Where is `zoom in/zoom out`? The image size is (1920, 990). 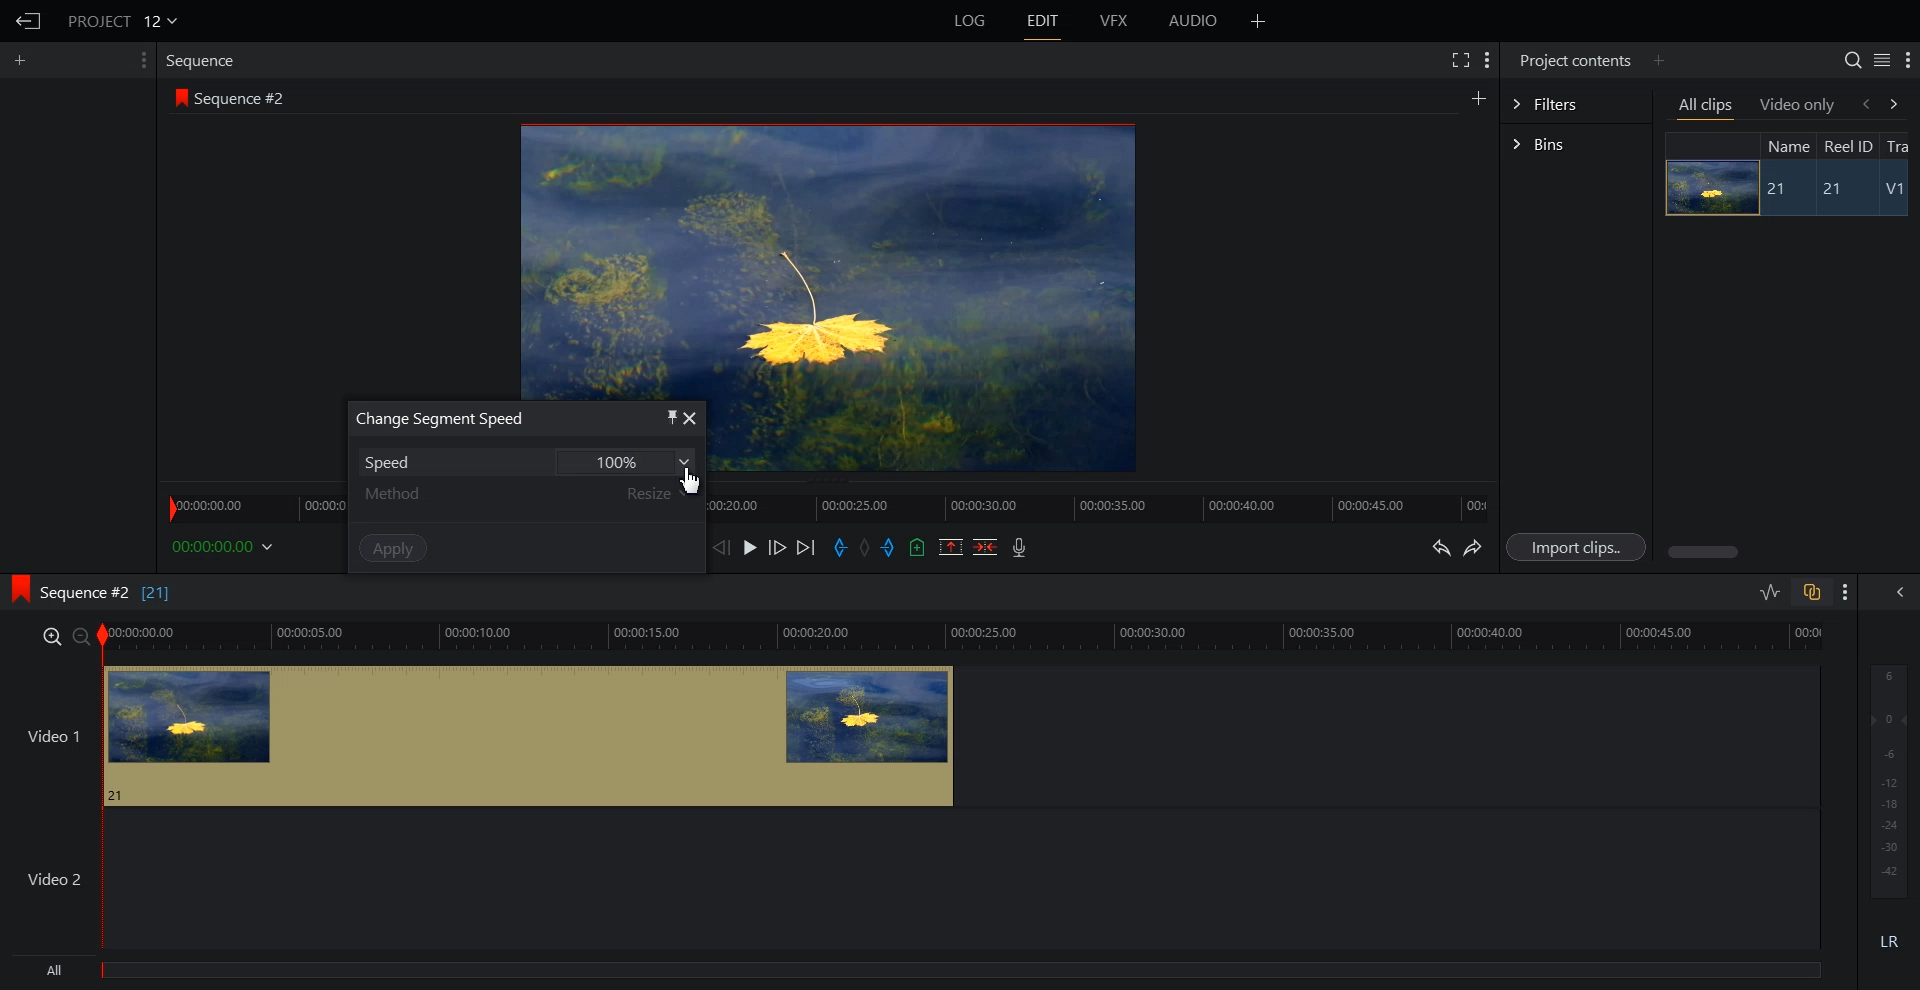 zoom in/zoom out is located at coordinates (62, 635).